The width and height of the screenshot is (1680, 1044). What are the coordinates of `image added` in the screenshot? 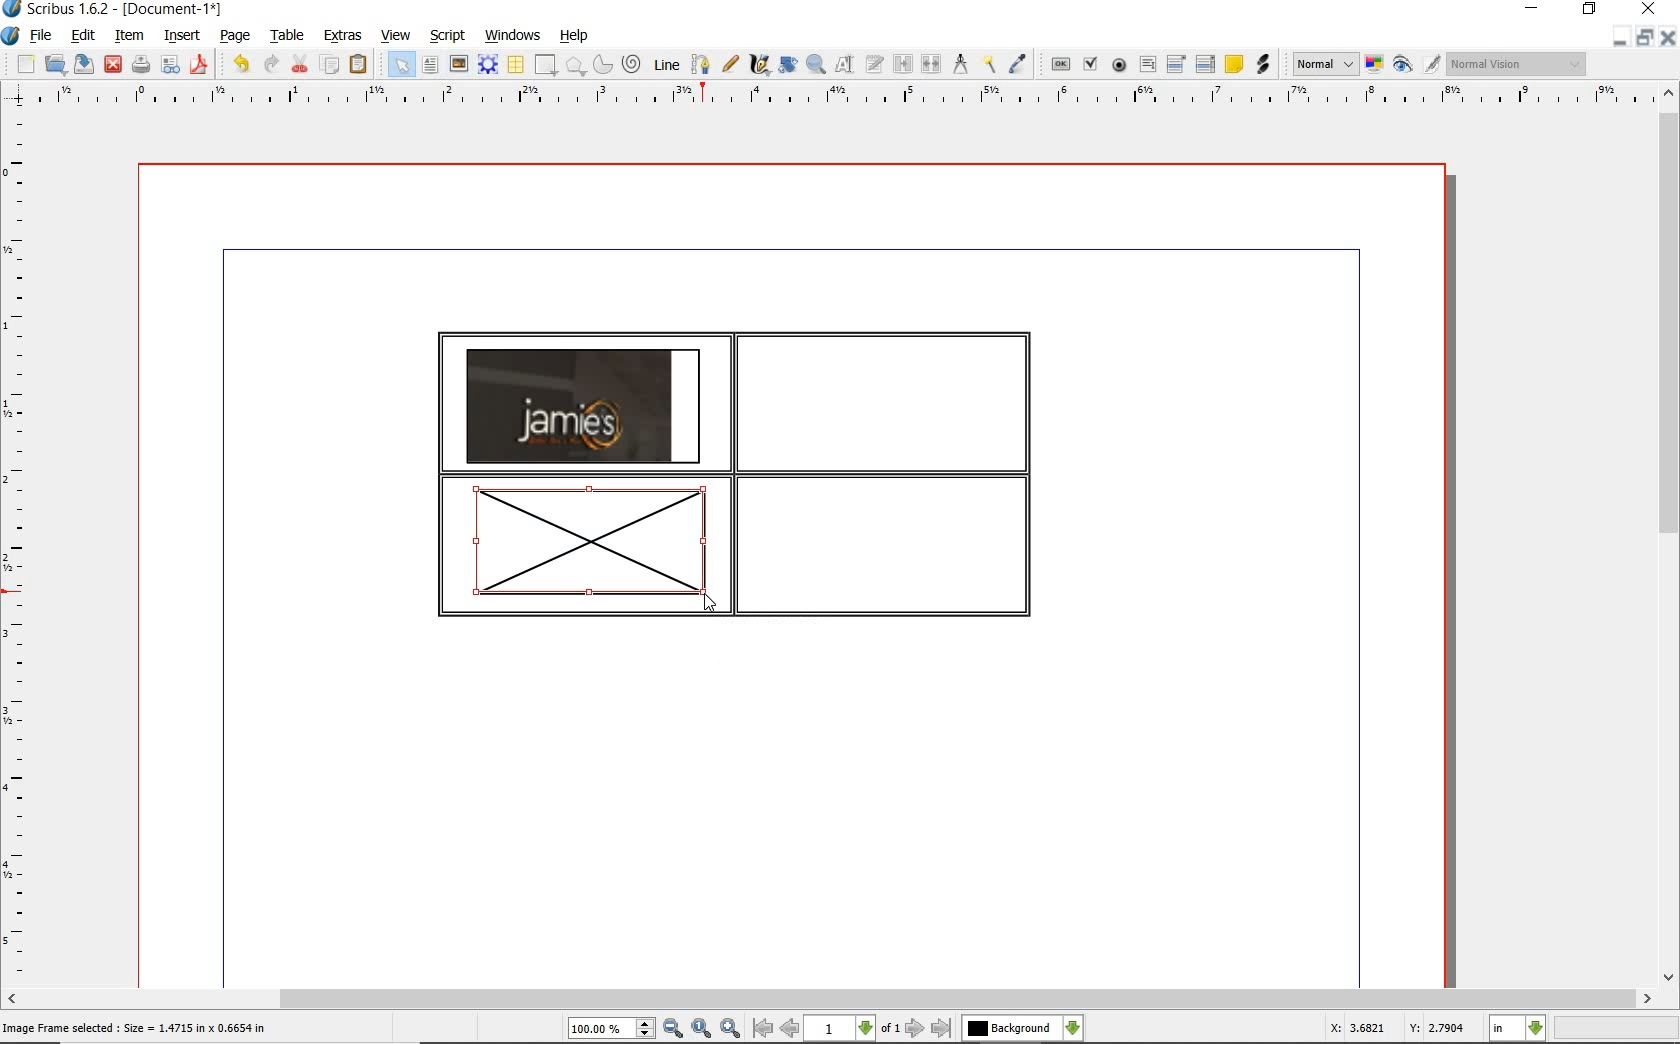 It's located at (583, 405).